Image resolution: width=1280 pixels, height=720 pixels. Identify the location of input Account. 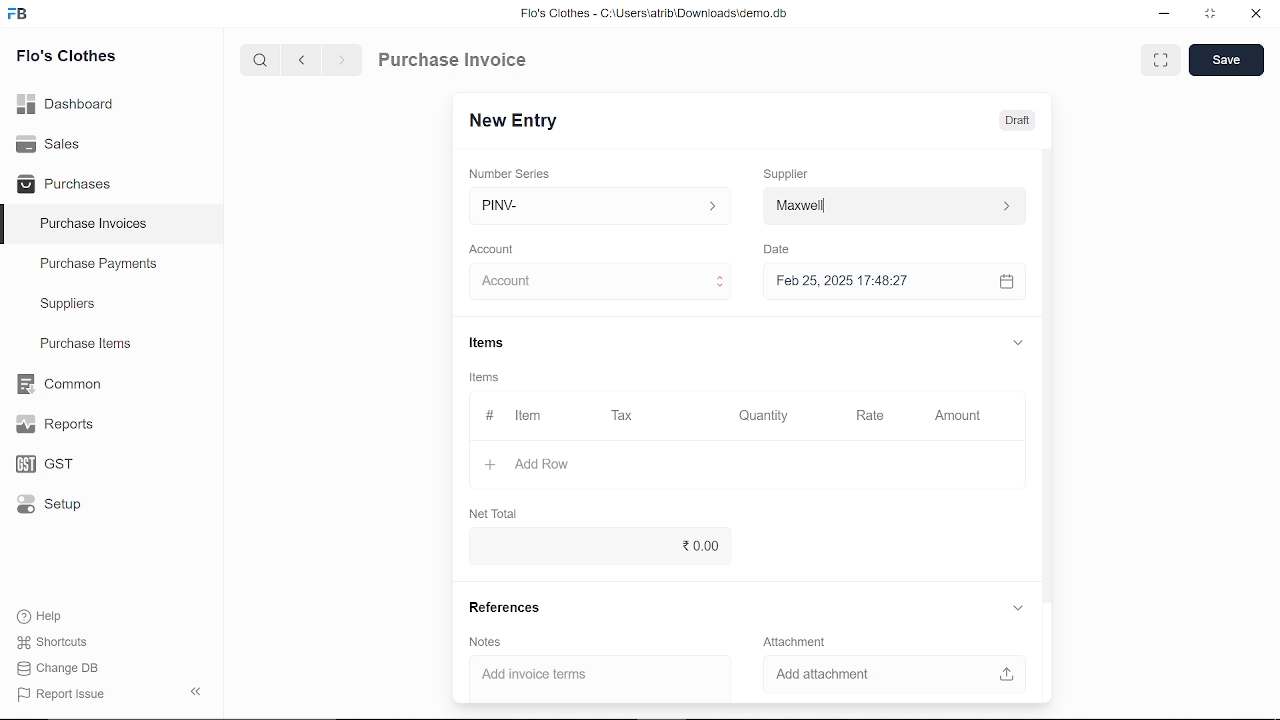
(594, 282).